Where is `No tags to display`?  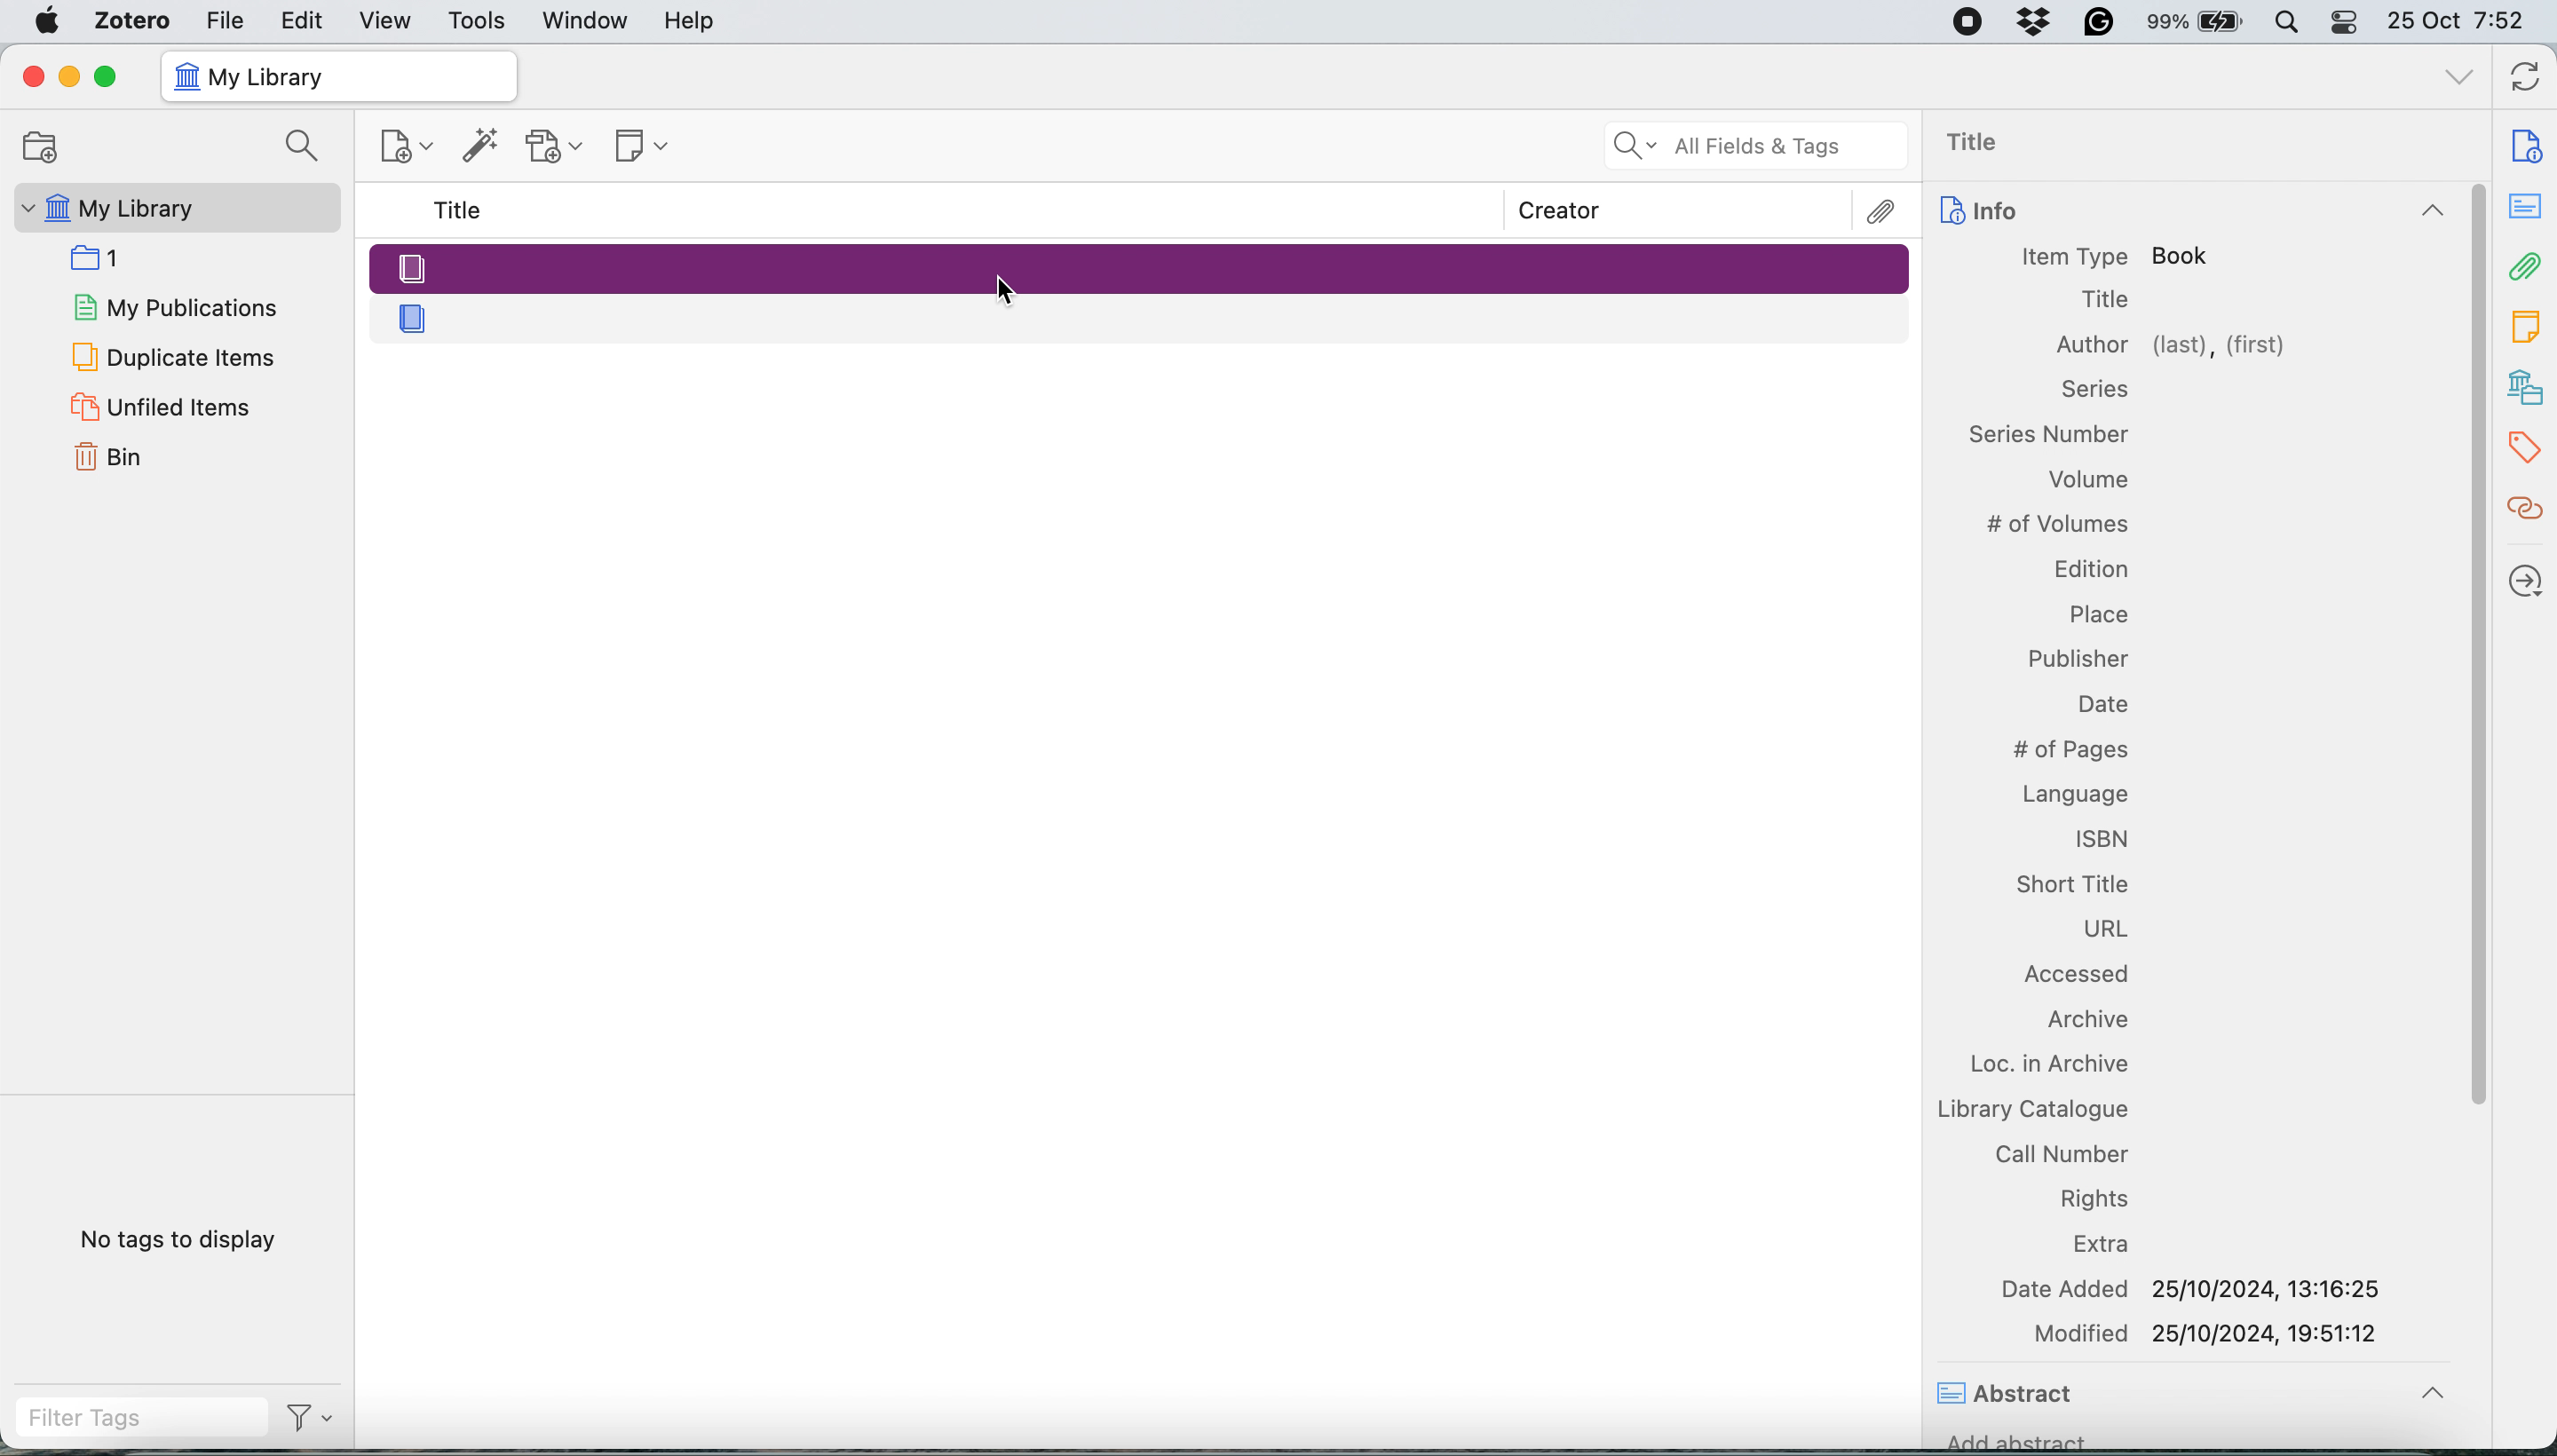
No tags to display is located at coordinates (185, 1244).